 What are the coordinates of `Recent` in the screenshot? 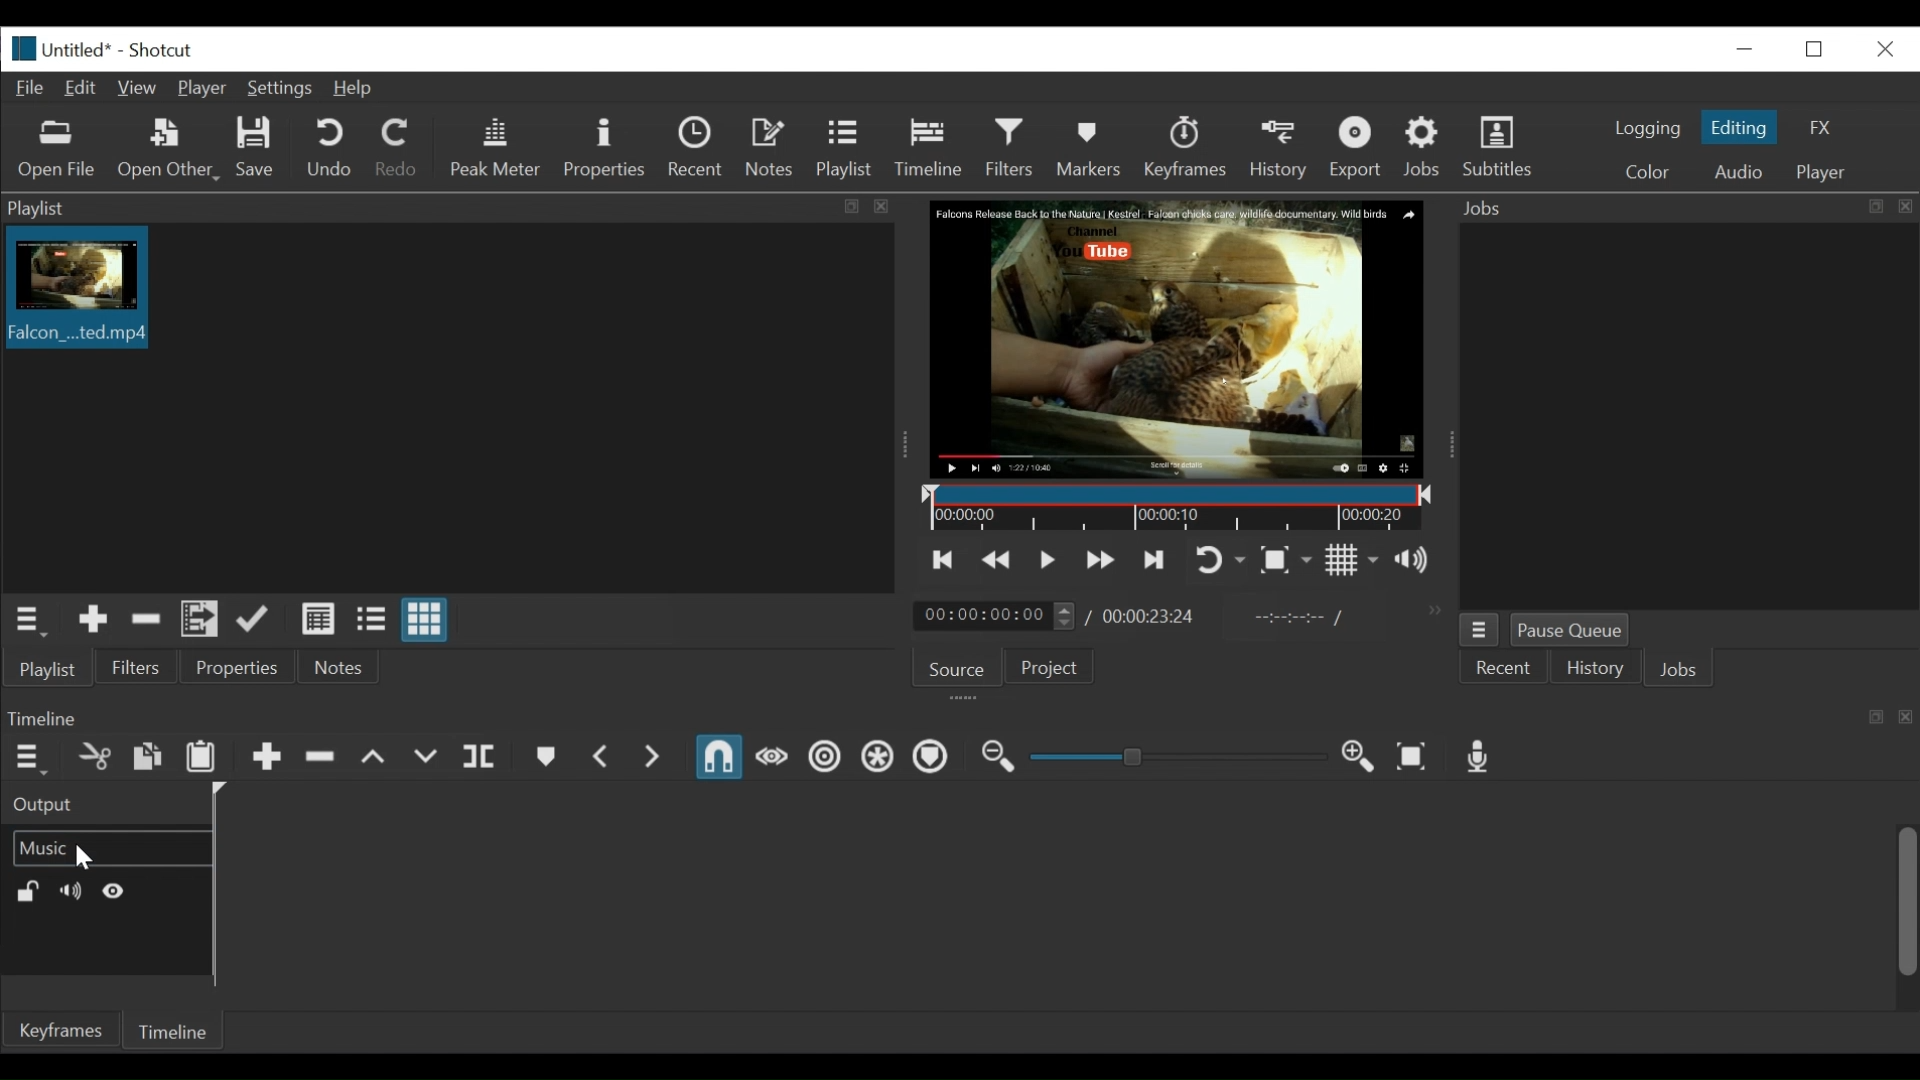 It's located at (697, 149).